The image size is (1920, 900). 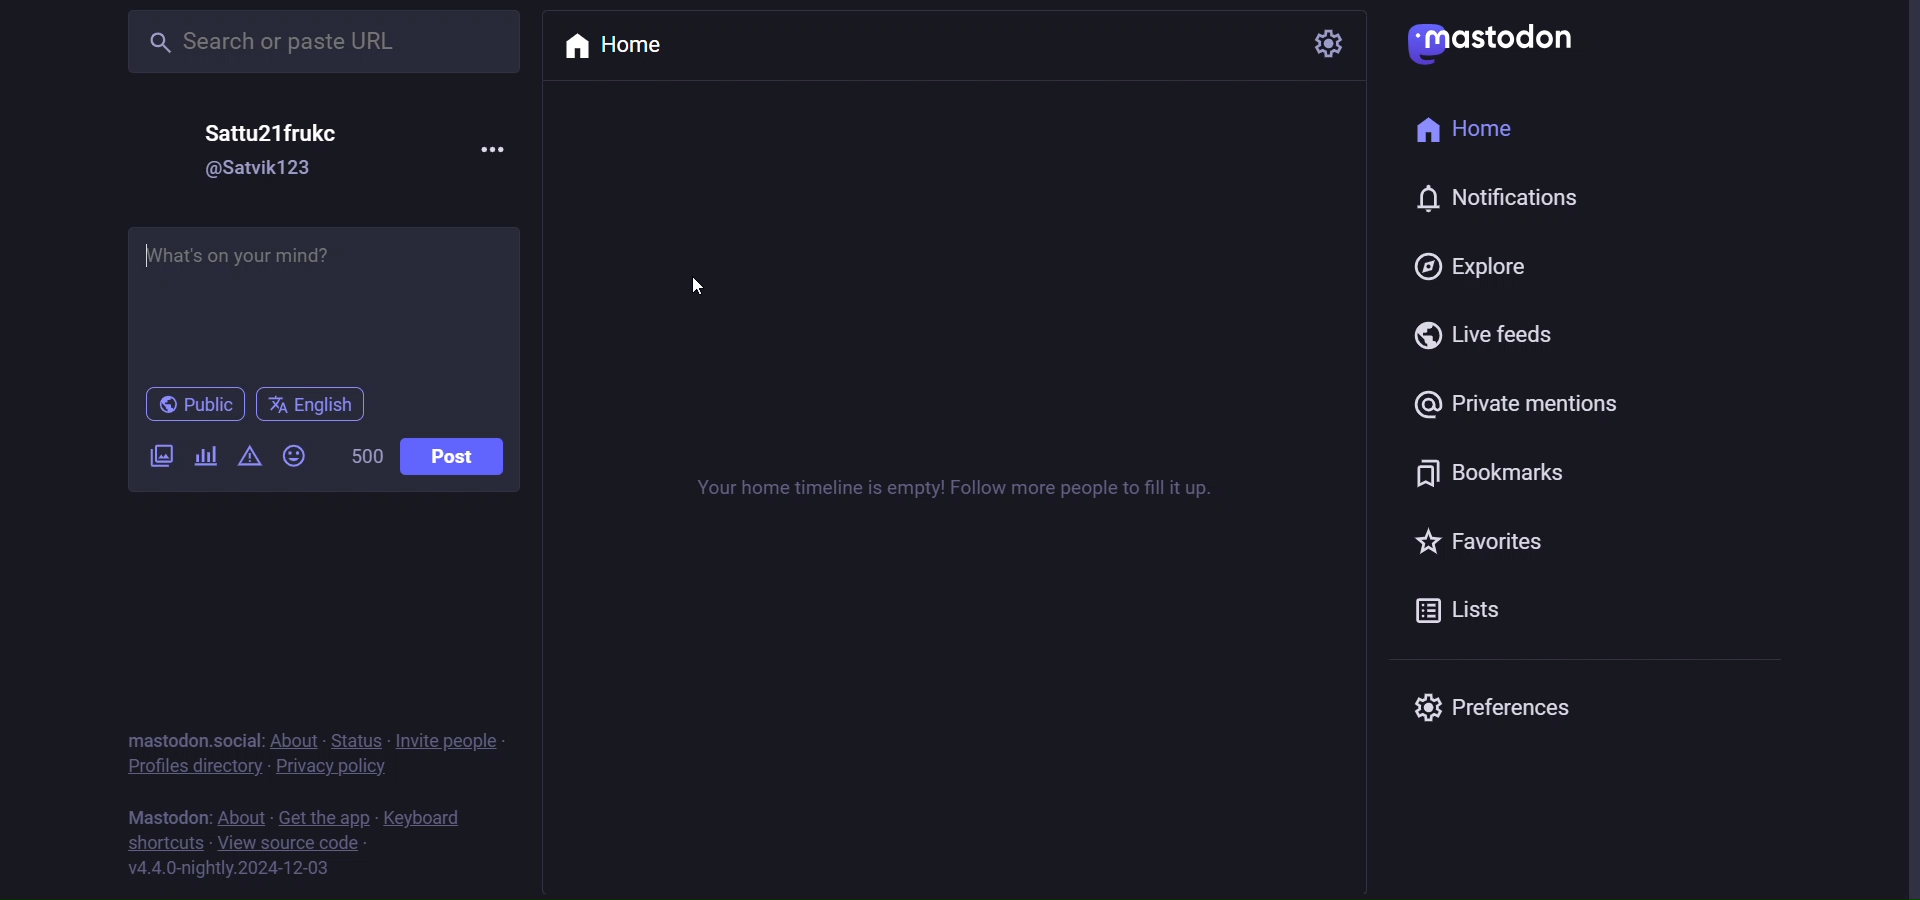 What do you see at coordinates (330, 42) in the screenshot?
I see `search` at bounding box center [330, 42].